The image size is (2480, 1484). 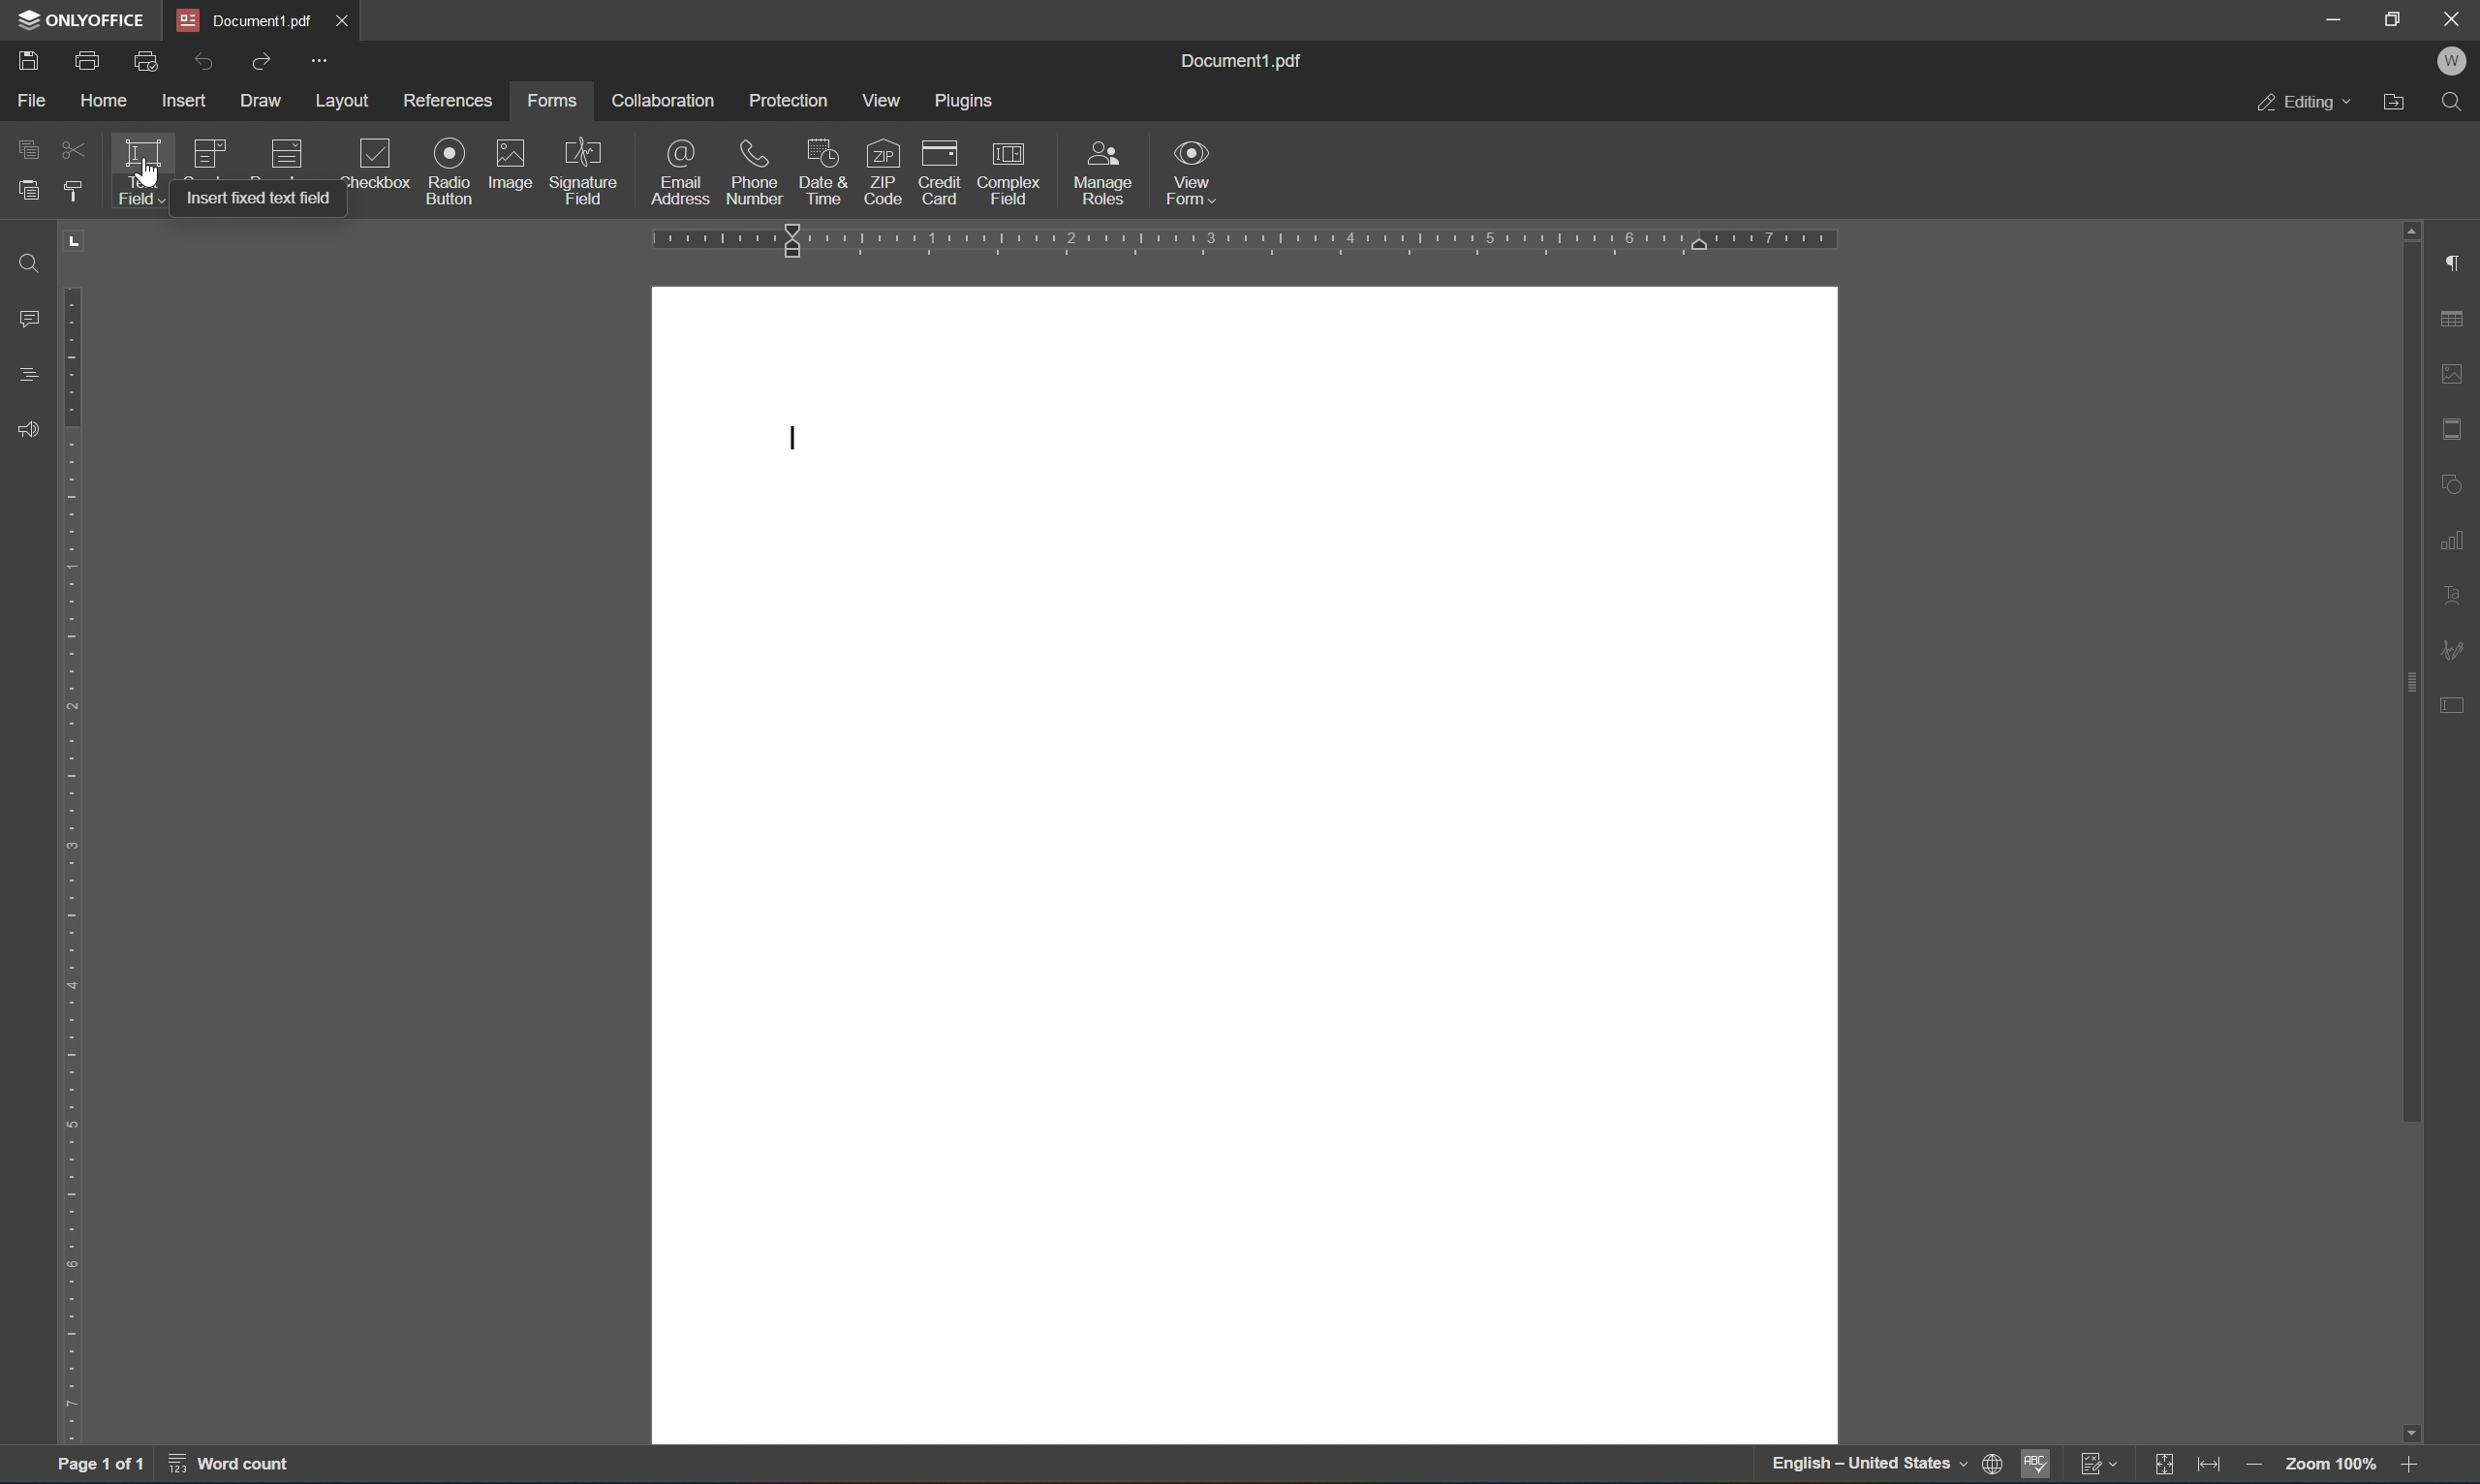 What do you see at coordinates (187, 100) in the screenshot?
I see `insert` at bounding box center [187, 100].